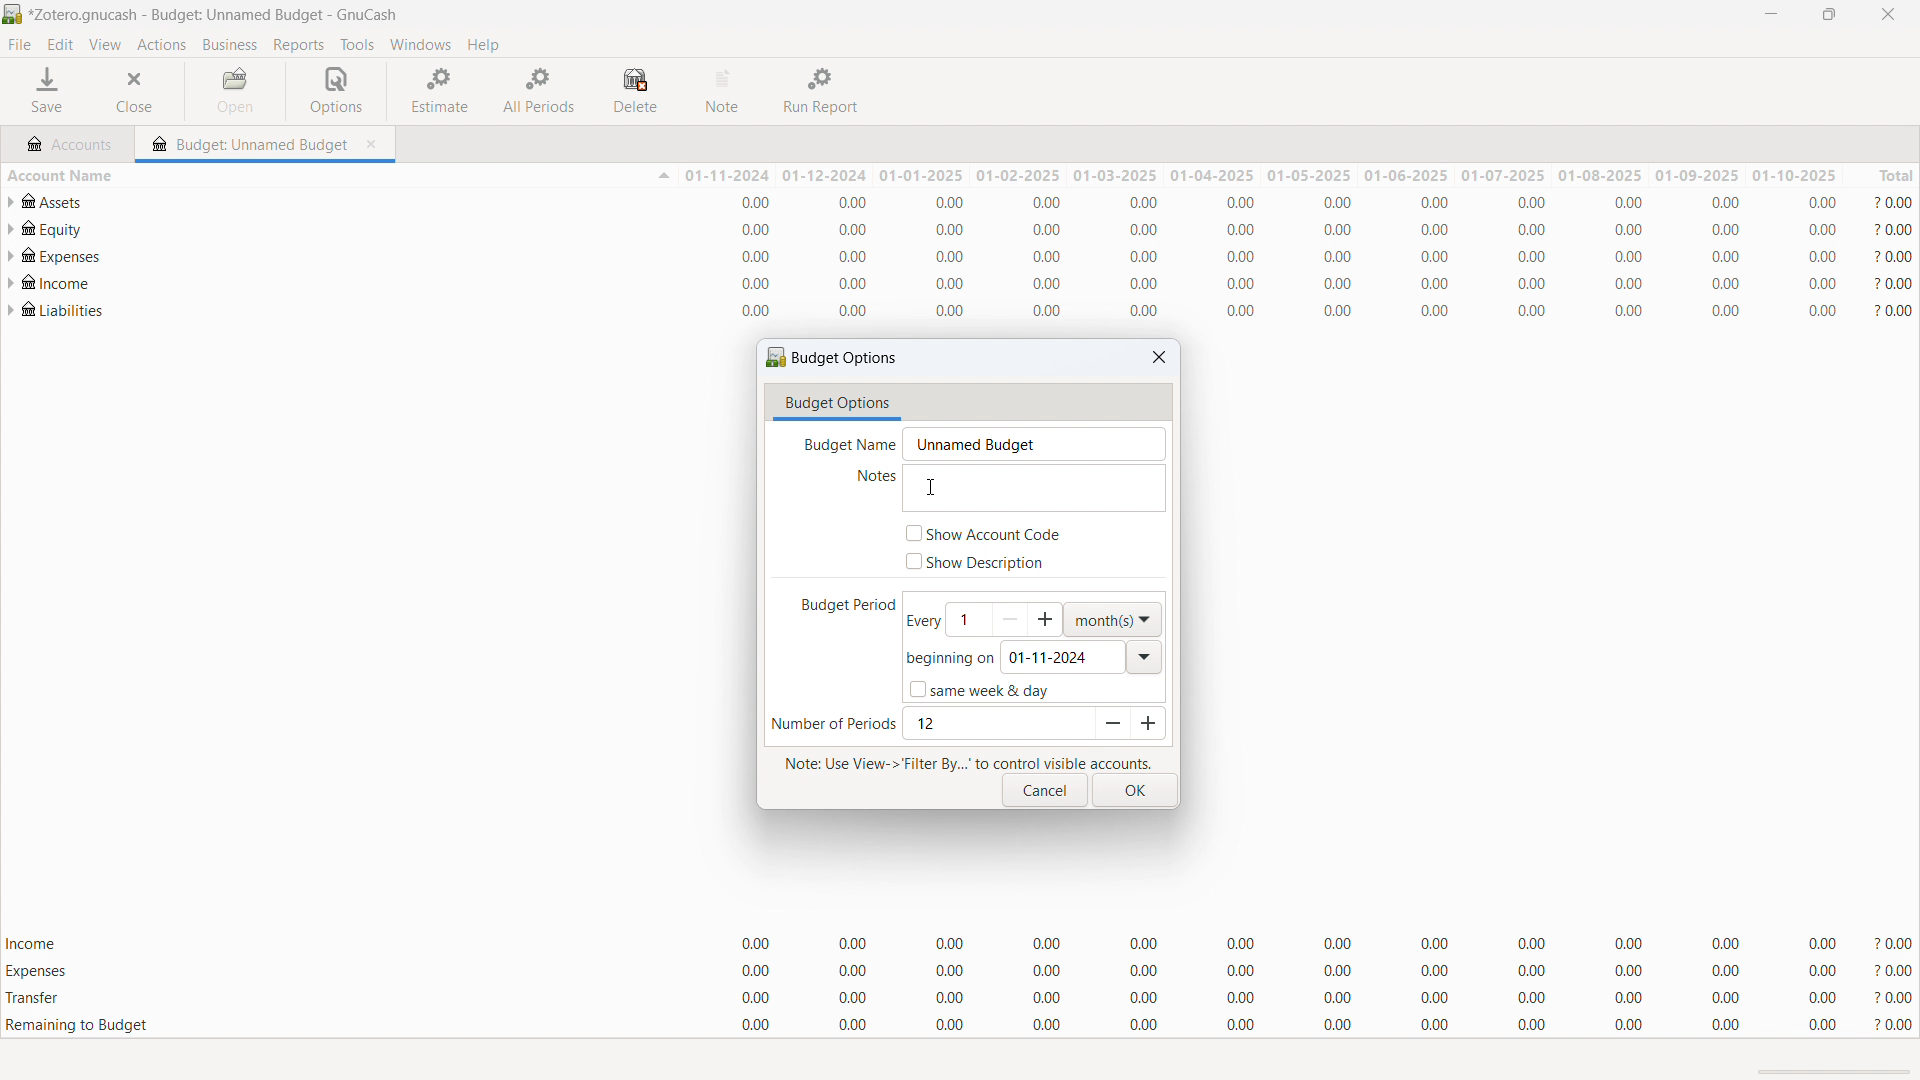  Describe the element at coordinates (725, 91) in the screenshot. I see `note` at that location.